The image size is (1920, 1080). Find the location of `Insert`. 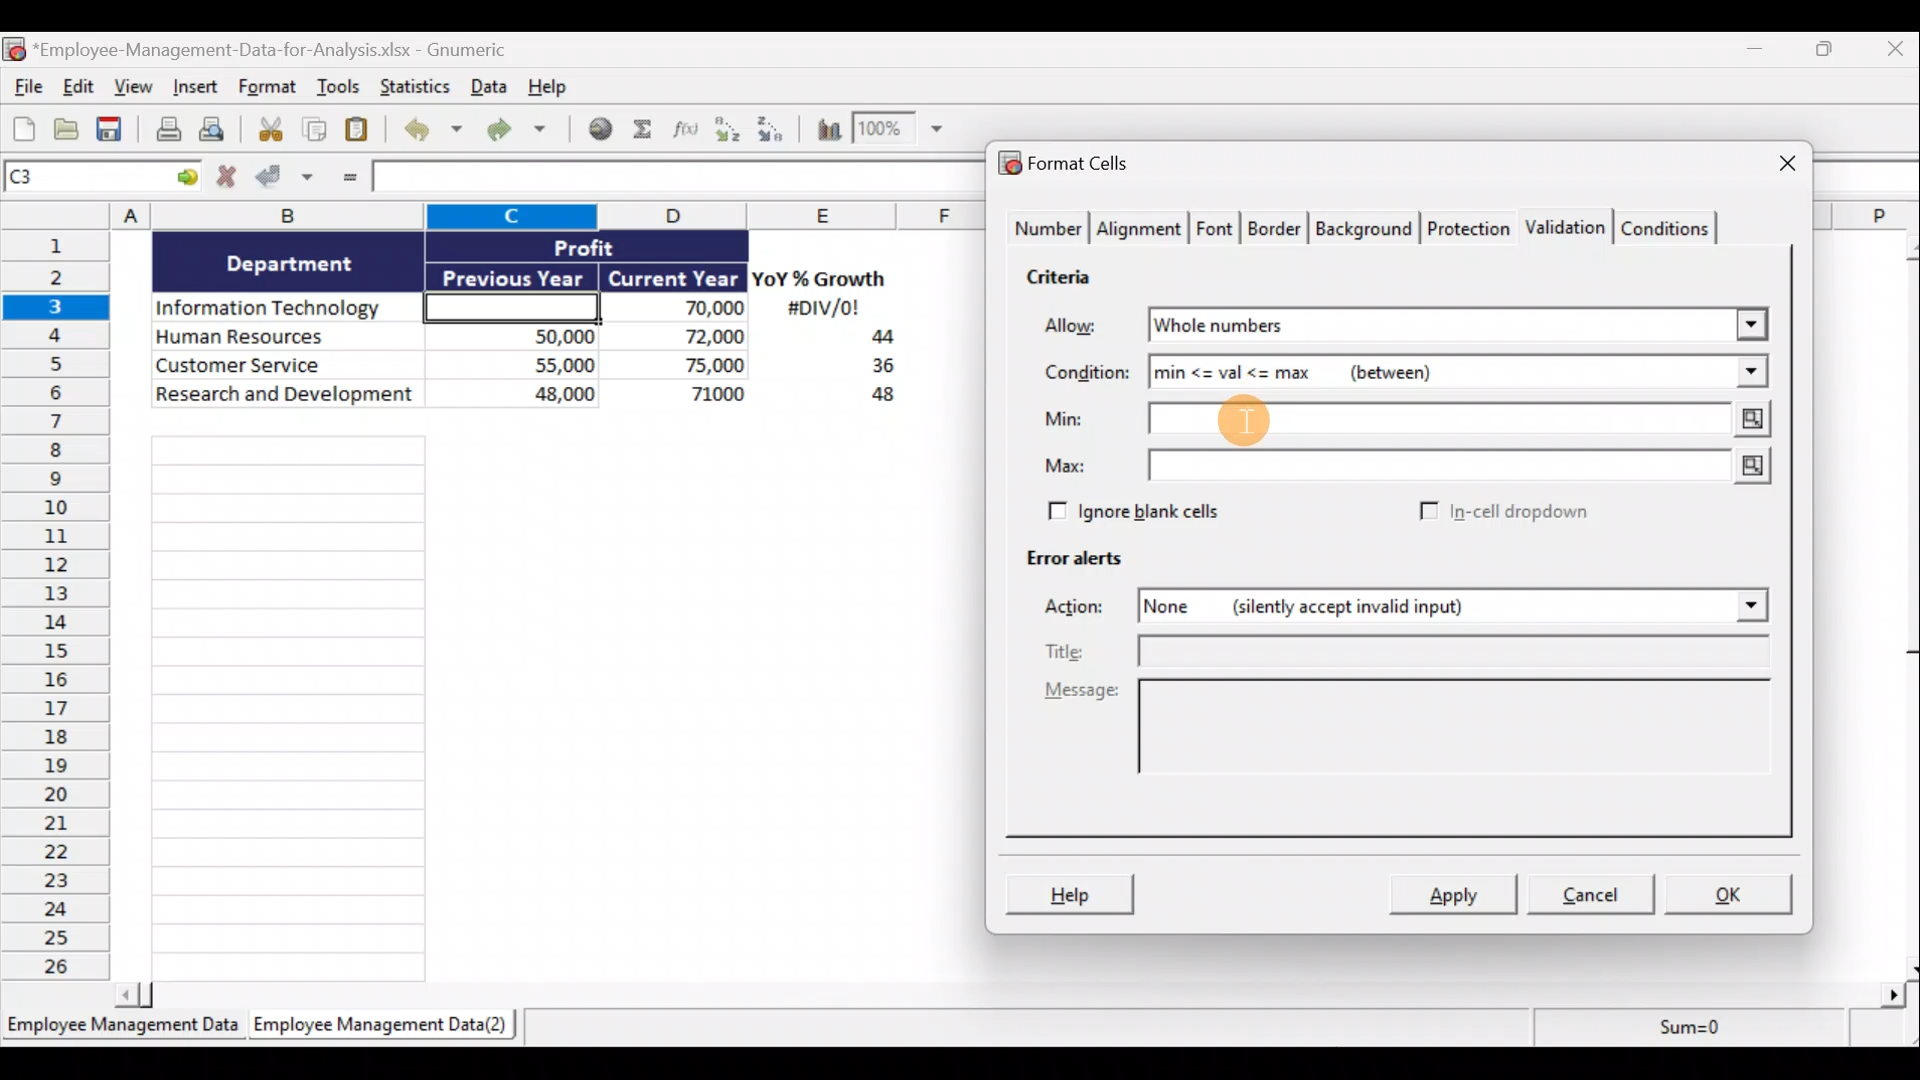

Insert is located at coordinates (199, 91).